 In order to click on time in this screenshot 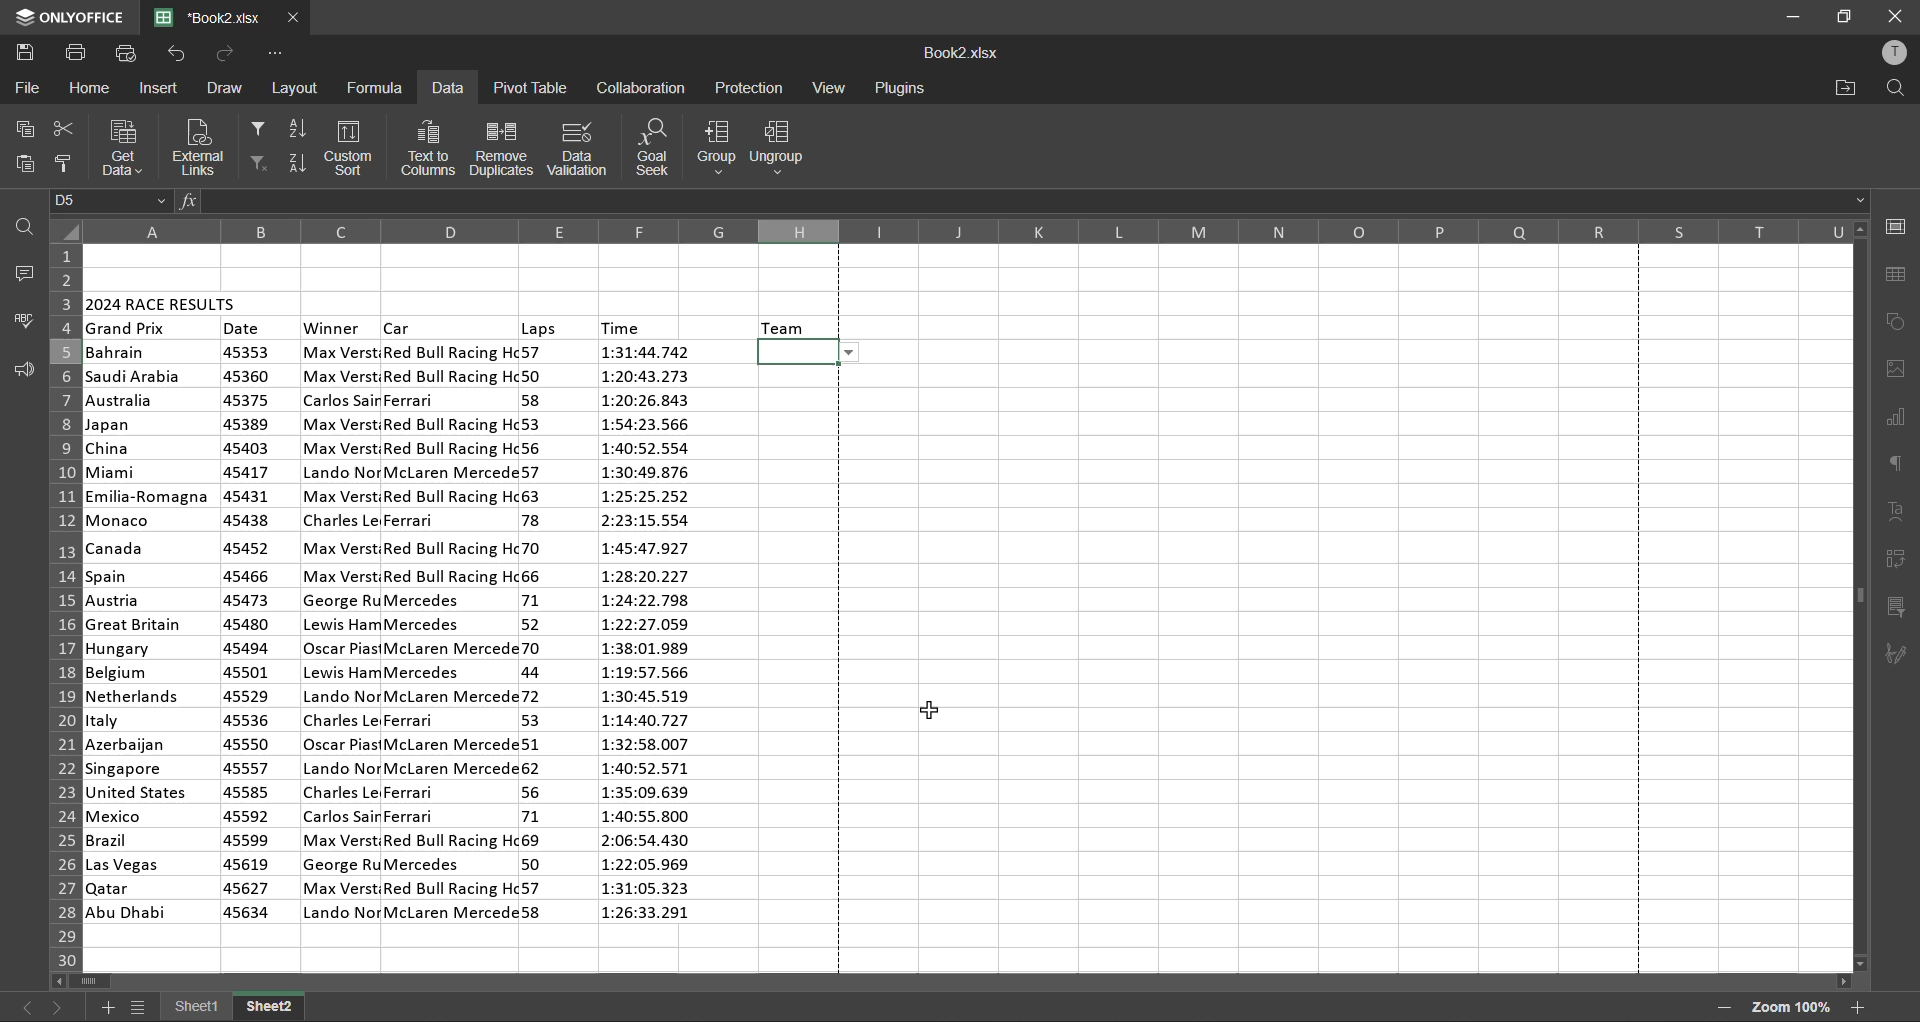, I will do `click(624, 326)`.